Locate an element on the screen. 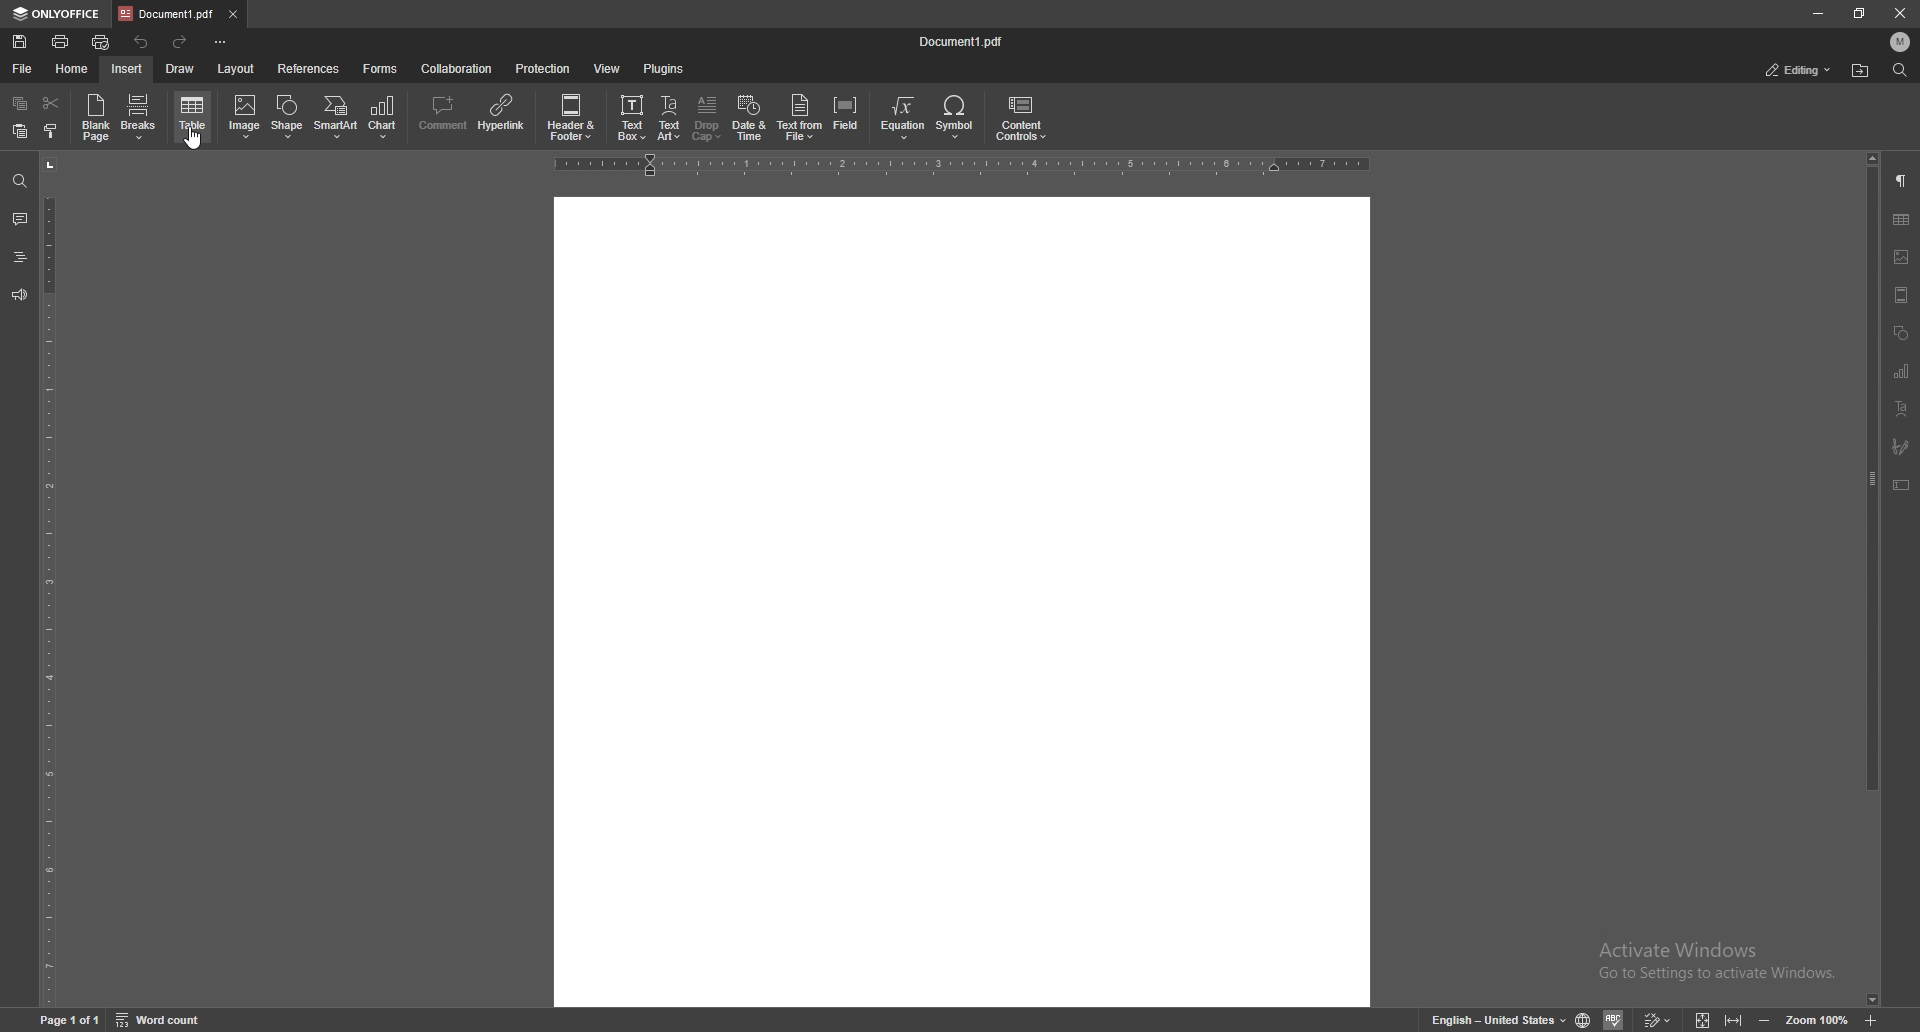 The width and height of the screenshot is (1920, 1032). chart is located at coordinates (386, 118).